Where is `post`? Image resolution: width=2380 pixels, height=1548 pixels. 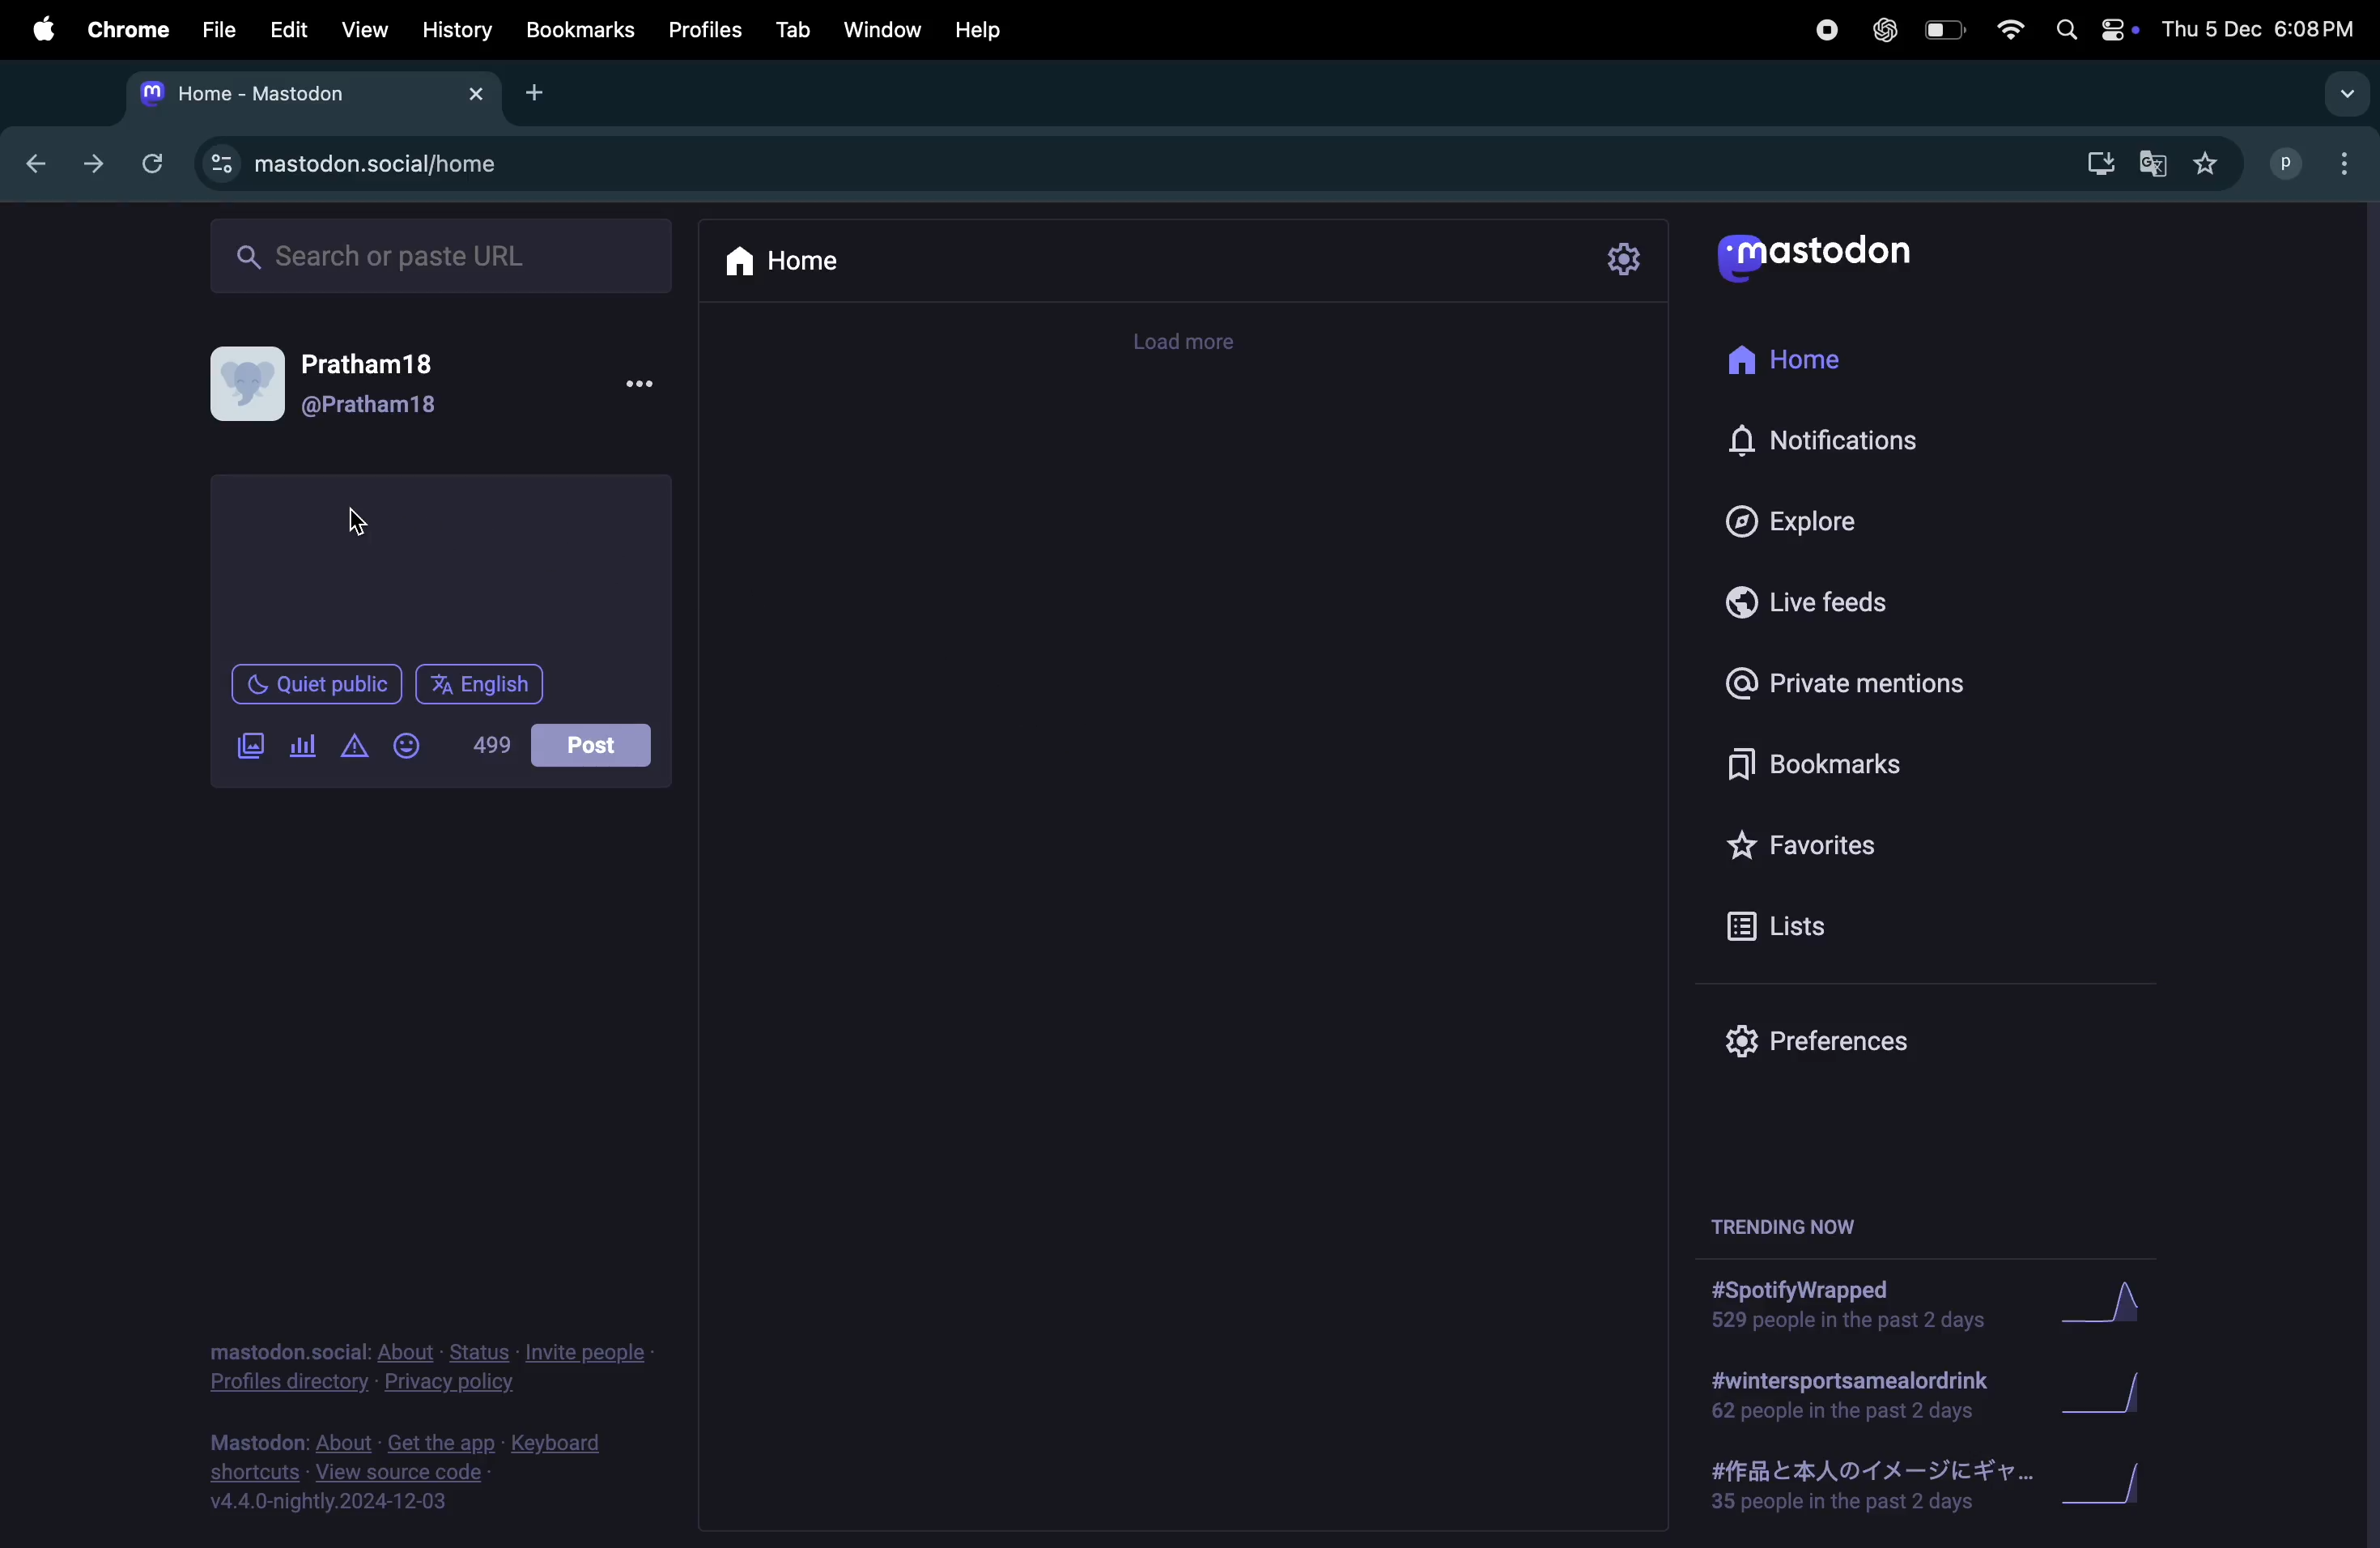 post is located at coordinates (596, 743).